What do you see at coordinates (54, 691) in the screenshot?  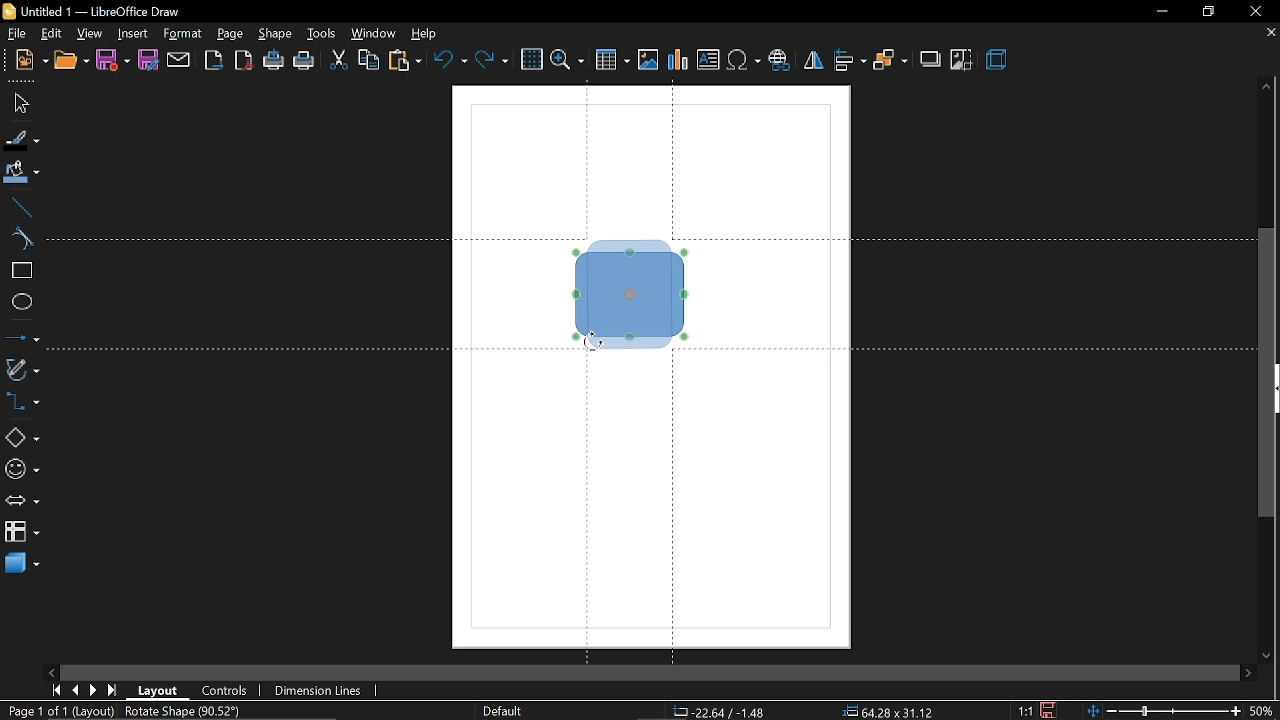 I see `go to first page` at bounding box center [54, 691].